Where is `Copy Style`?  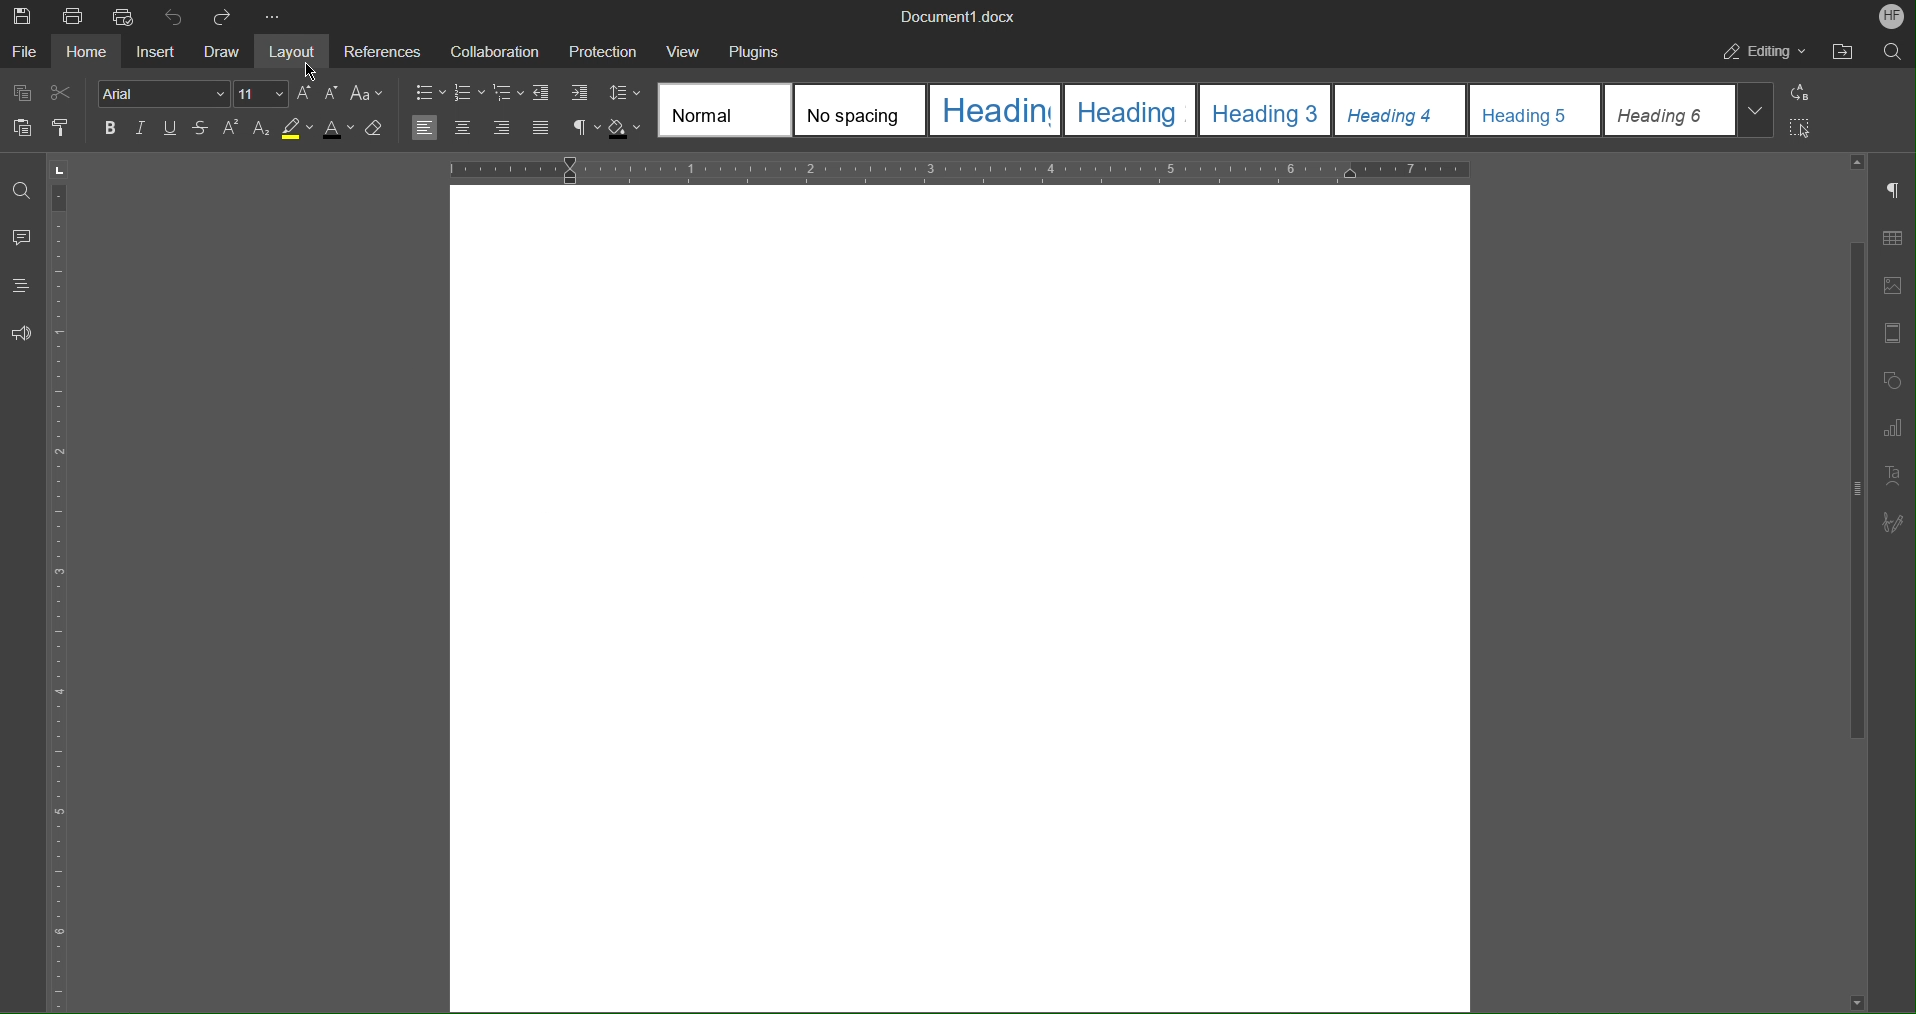 Copy Style is located at coordinates (63, 128).